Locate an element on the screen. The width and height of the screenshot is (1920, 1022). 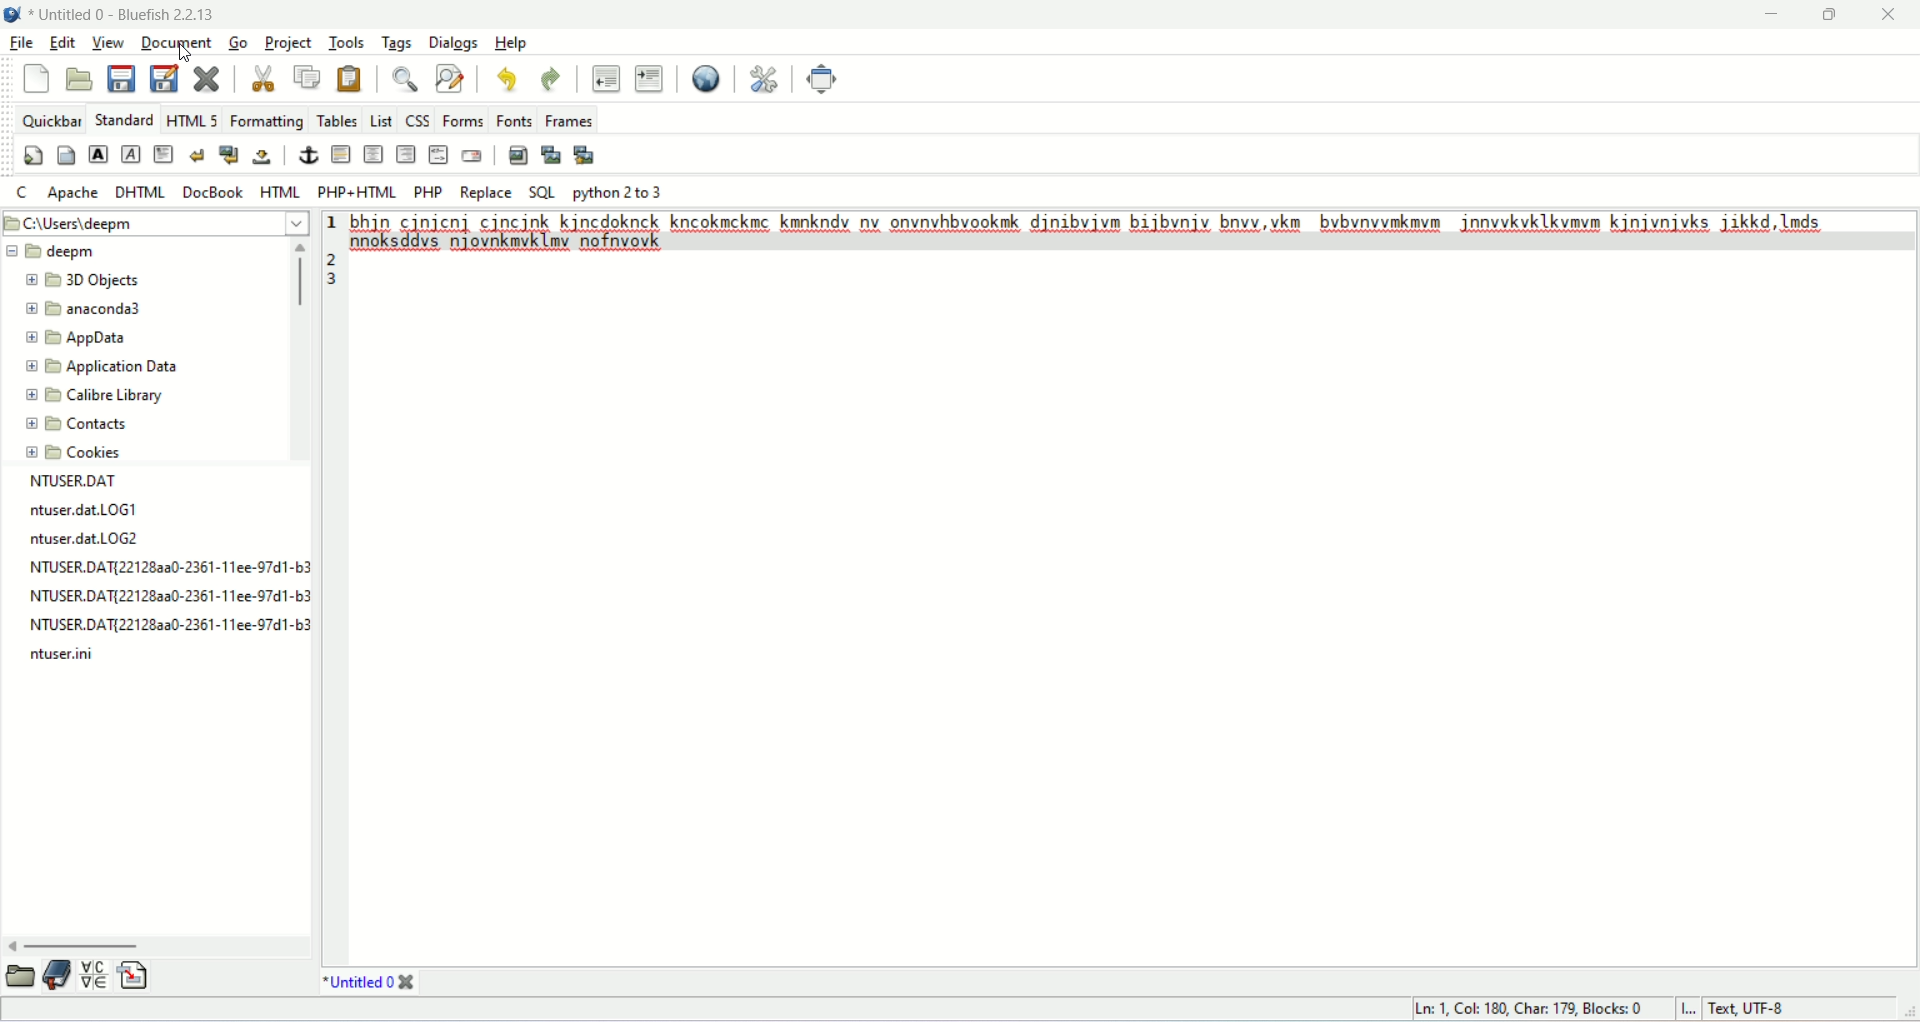
insert thumbnail is located at coordinates (552, 154).